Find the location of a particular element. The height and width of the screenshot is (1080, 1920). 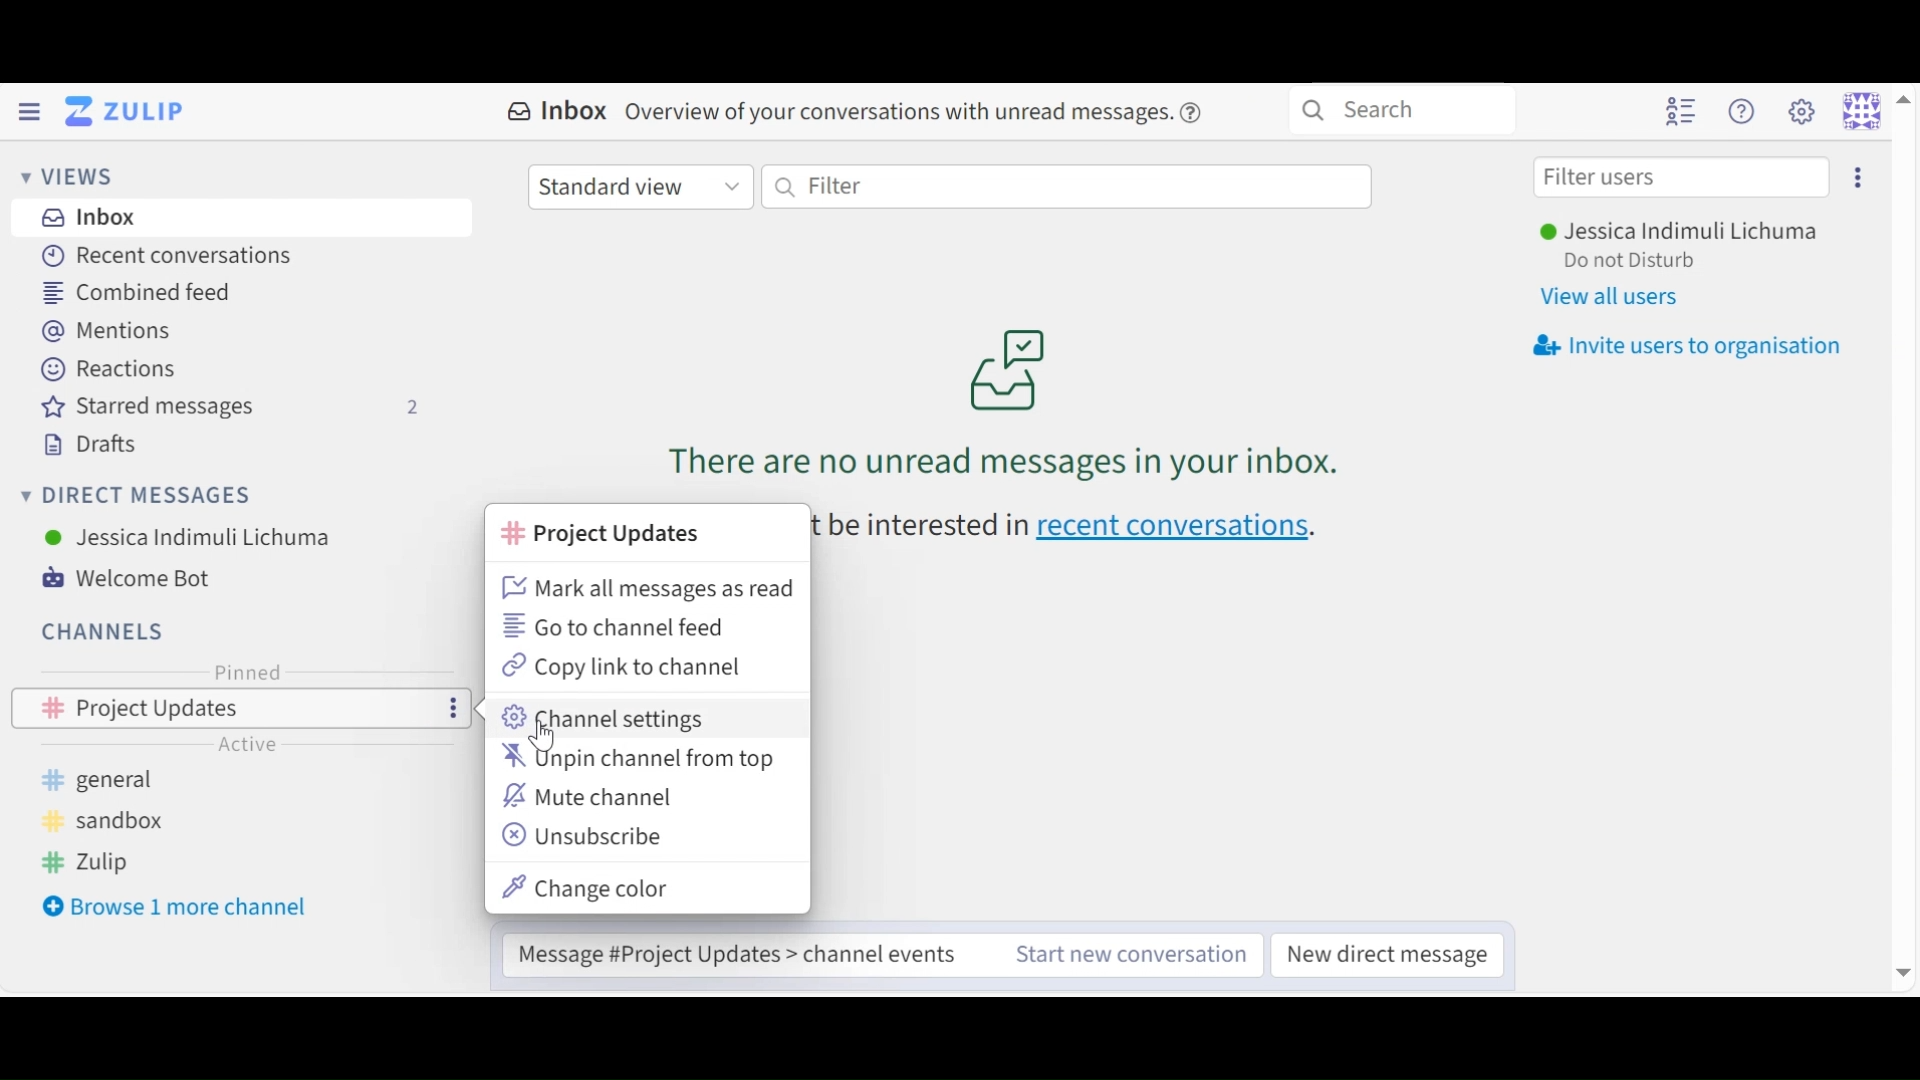

Invite users to organisation is located at coordinates (1856, 178).